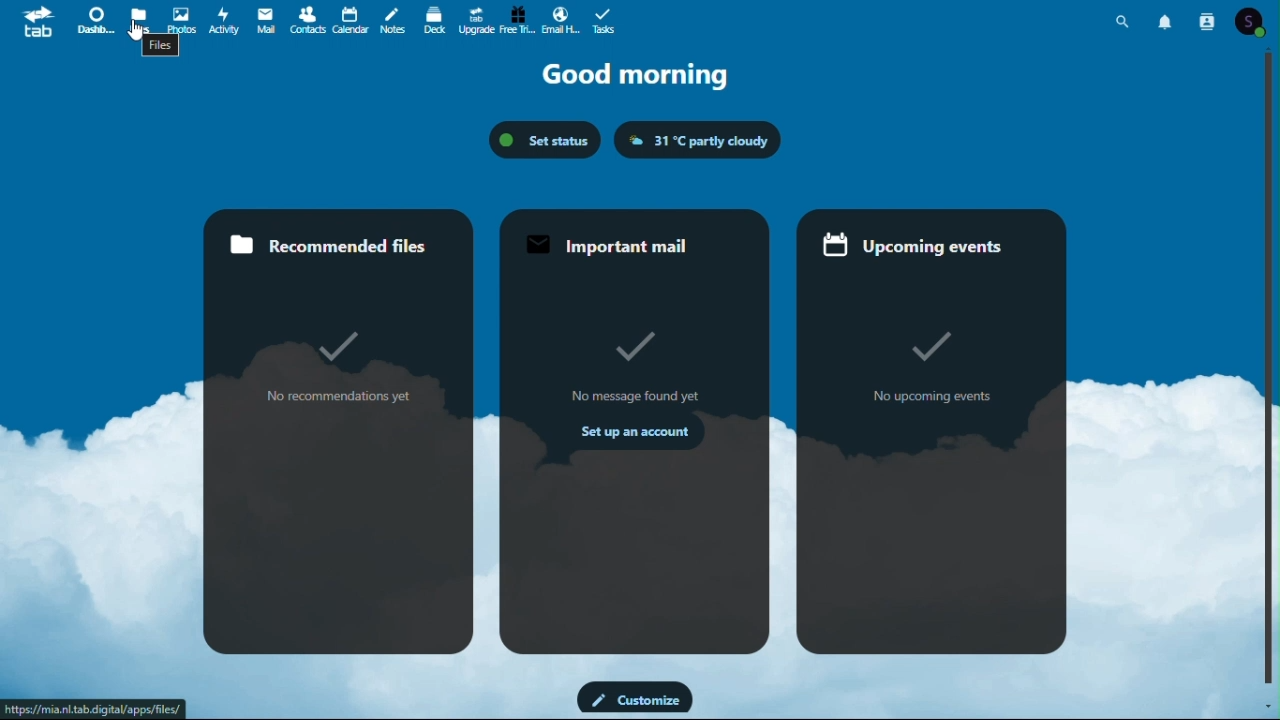 This screenshot has width=1280, height=720. I want to click on notes, so click(395, 17).